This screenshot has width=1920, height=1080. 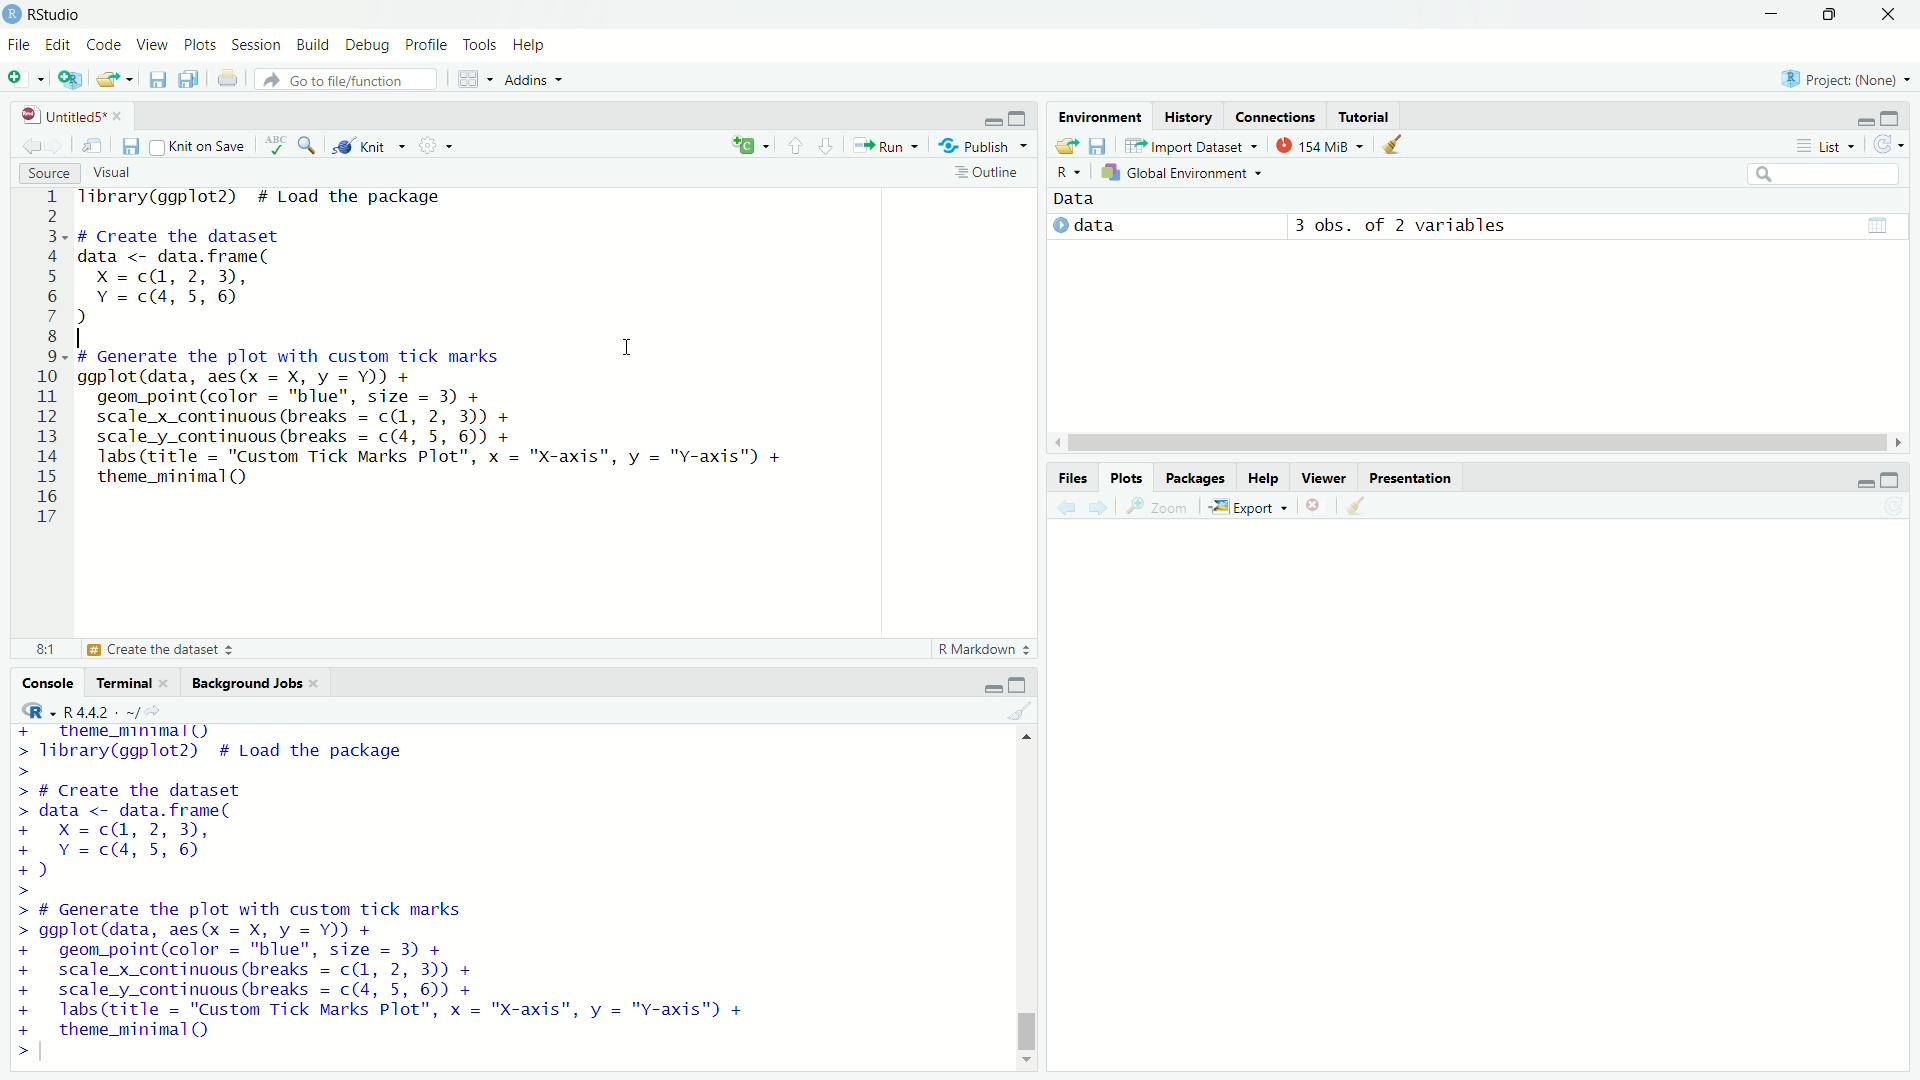 What do you see at coordinates (123, 113) in the screenshot?
I see `close` at bounding box center [123, 113].